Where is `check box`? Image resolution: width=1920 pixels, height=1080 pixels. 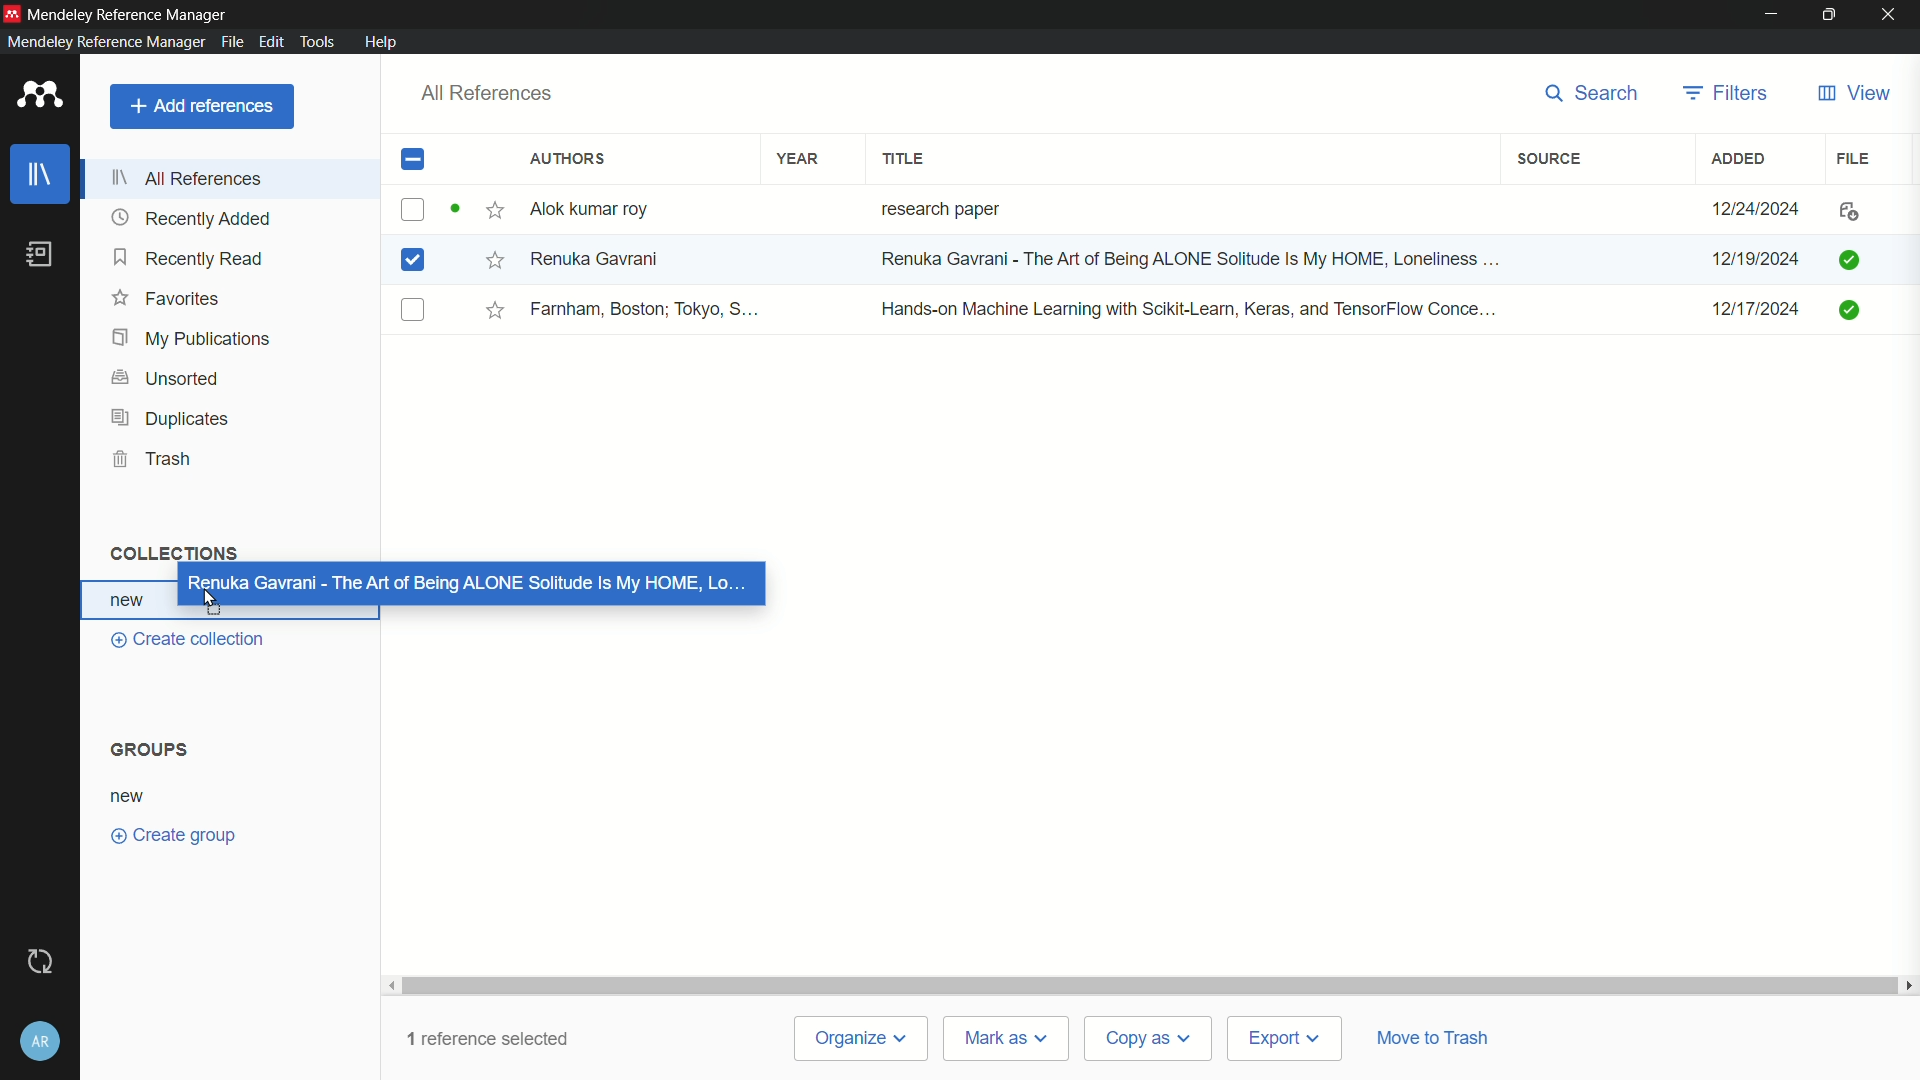
check box is located at coordinates (415, 160).